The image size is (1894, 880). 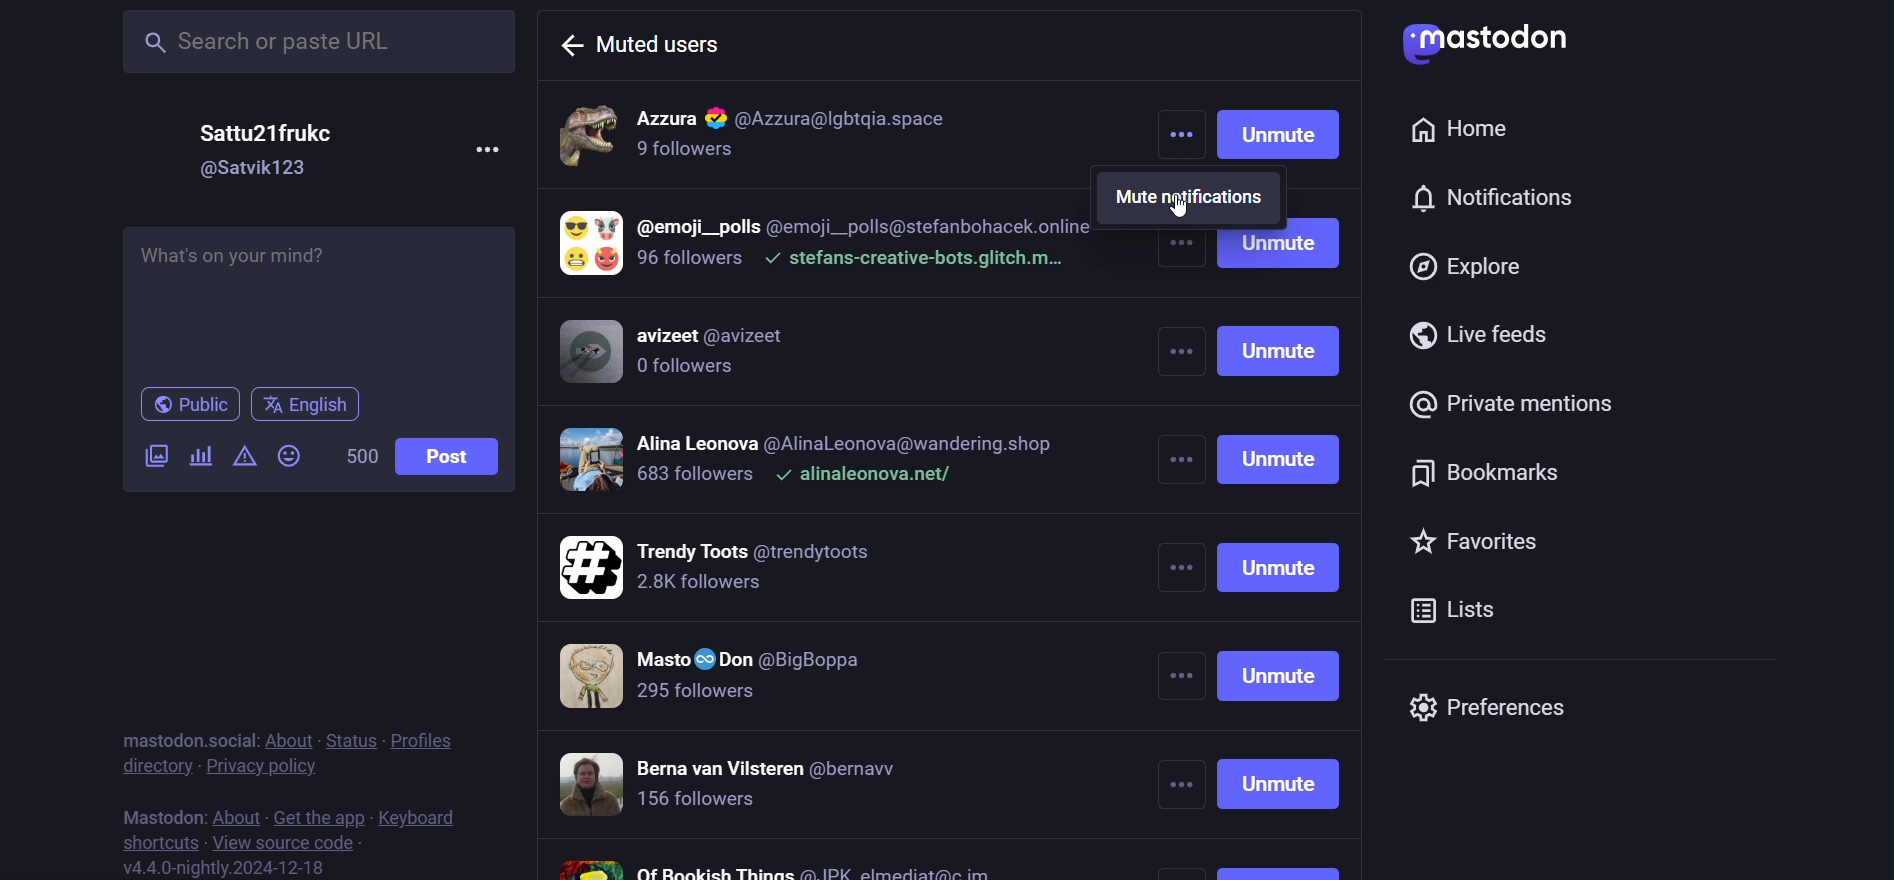 What do you see at coordinates (1281, 129) in the screenshot?
I see `unmute` at bounding box center [1281, 129].